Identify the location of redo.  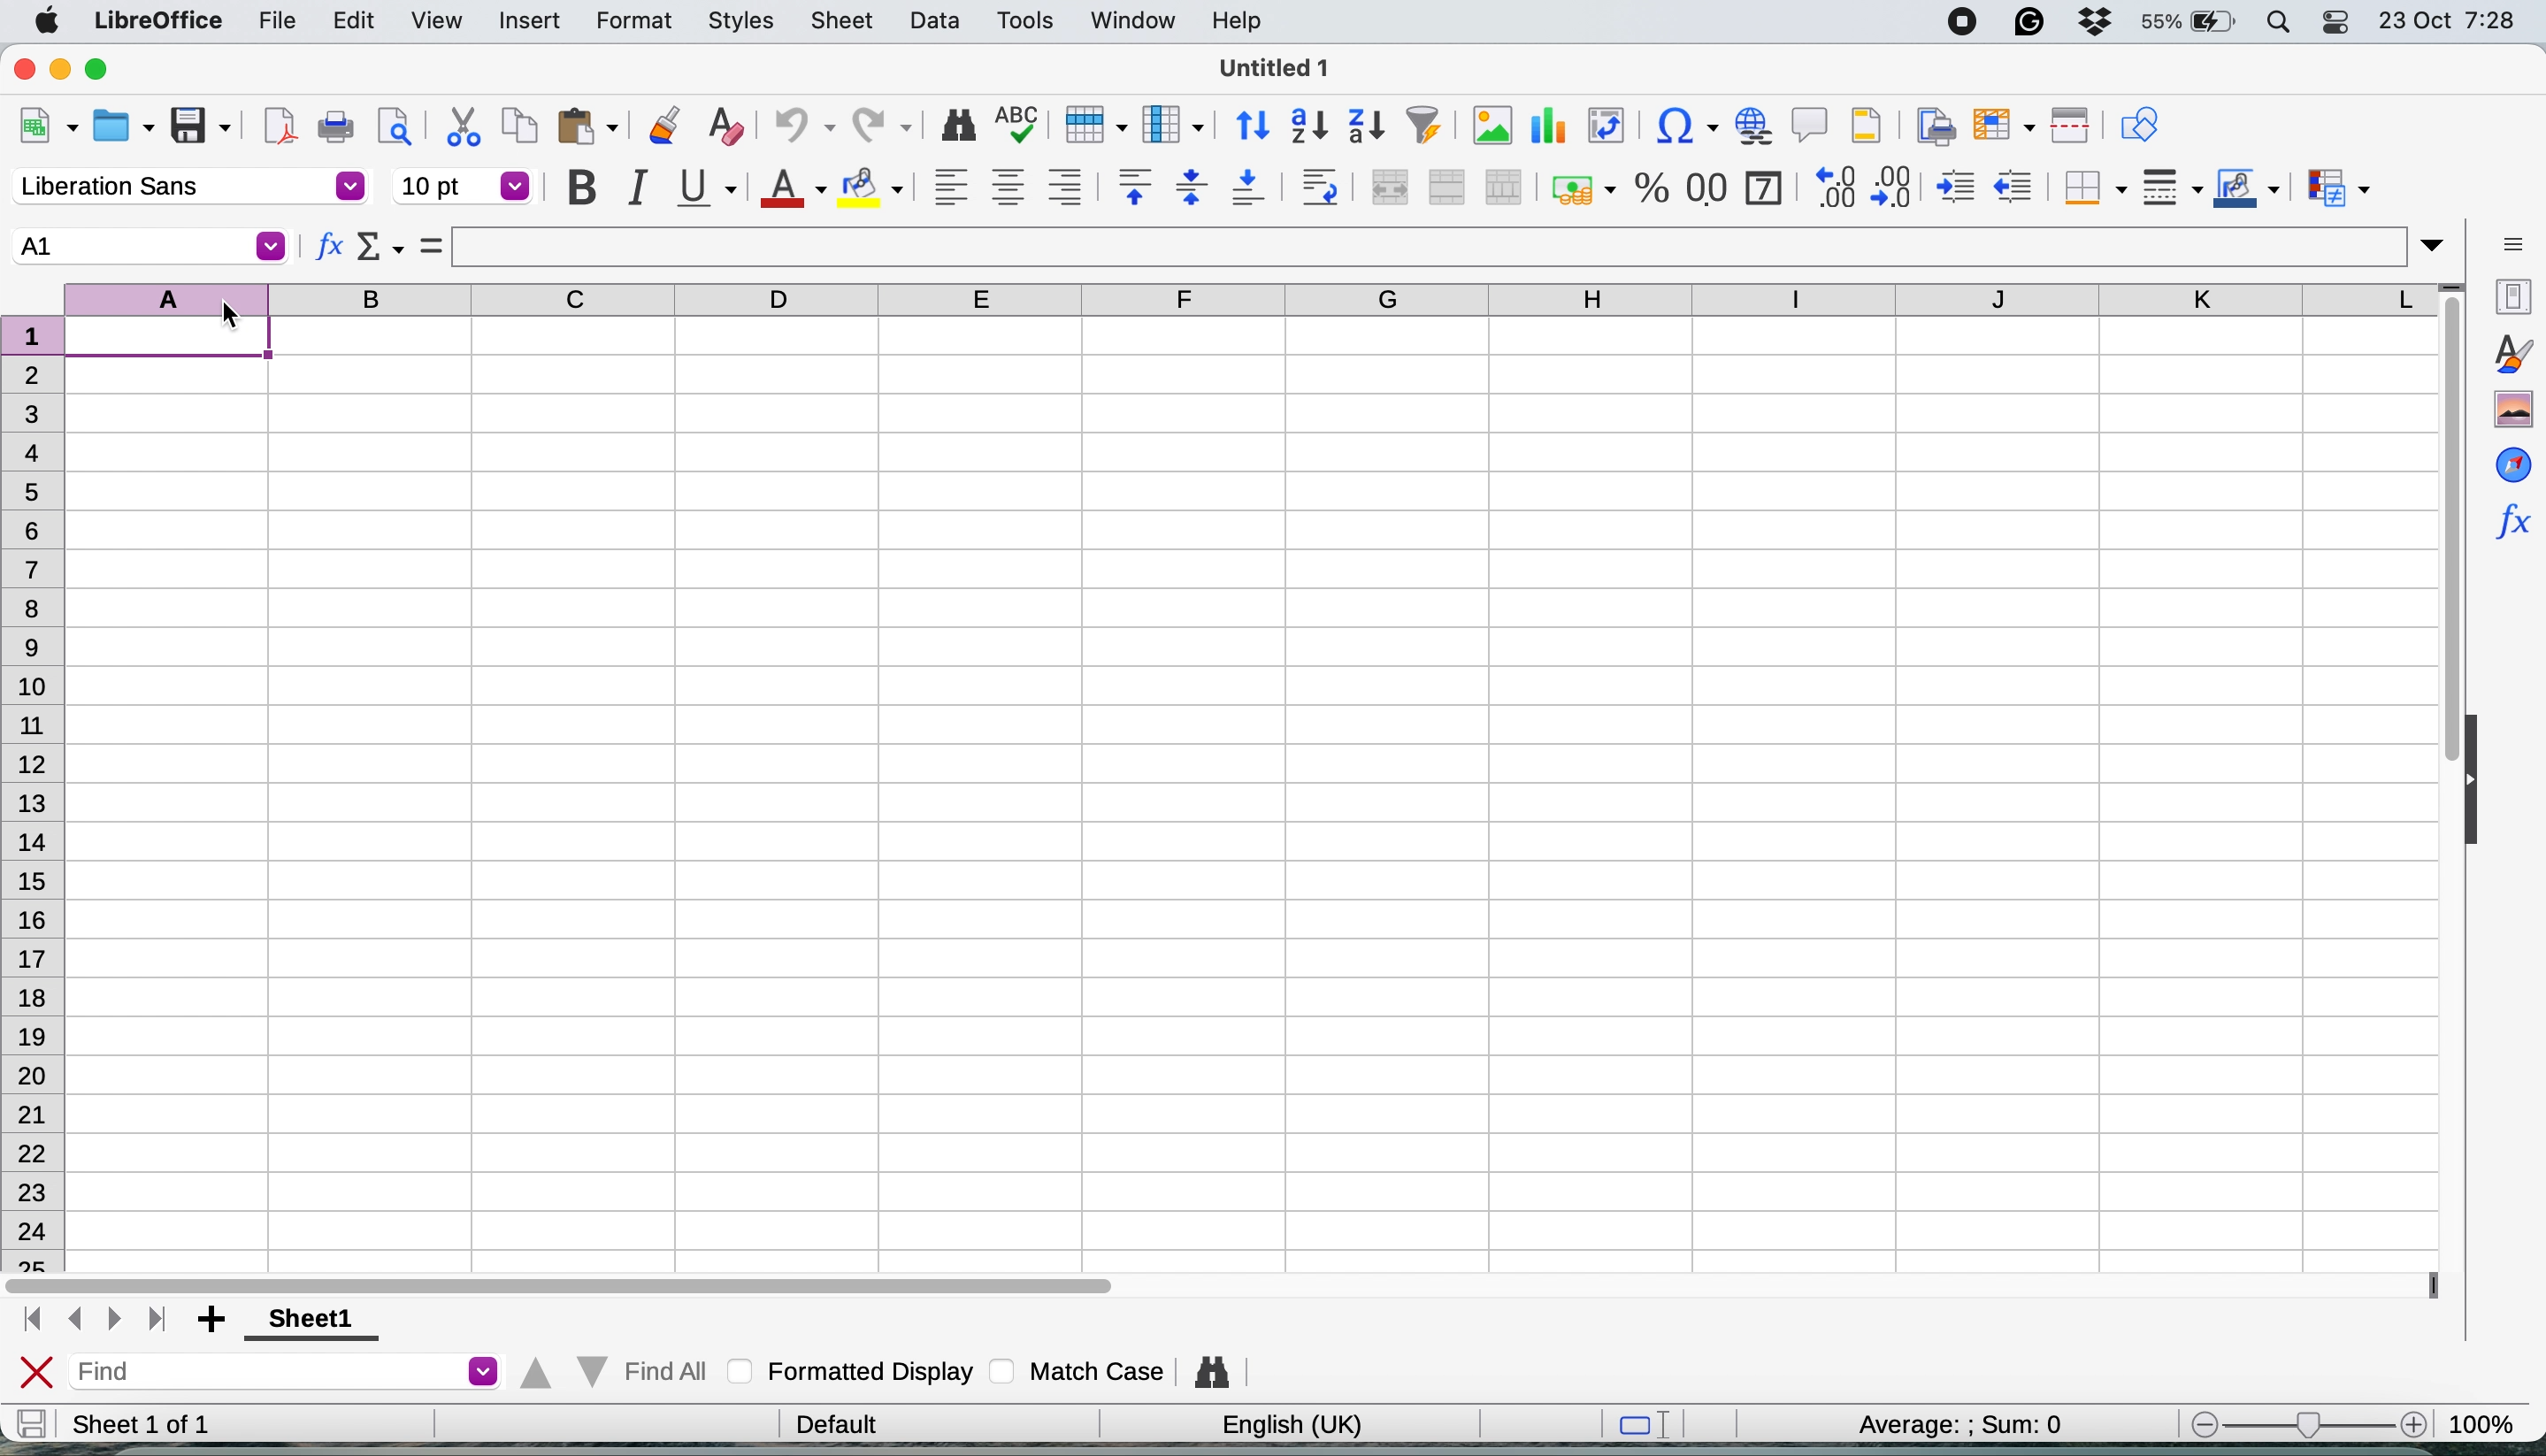
(883, 124).